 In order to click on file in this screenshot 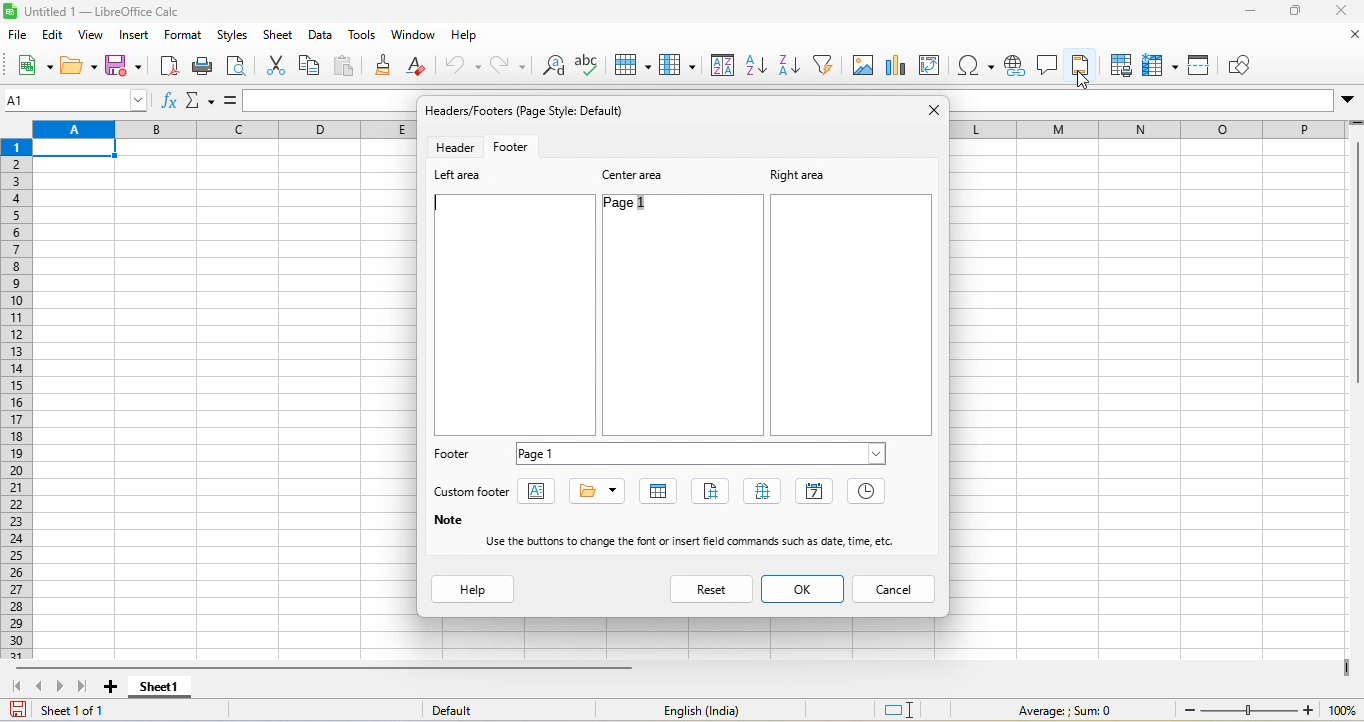, I will do `click(19, 37)`.